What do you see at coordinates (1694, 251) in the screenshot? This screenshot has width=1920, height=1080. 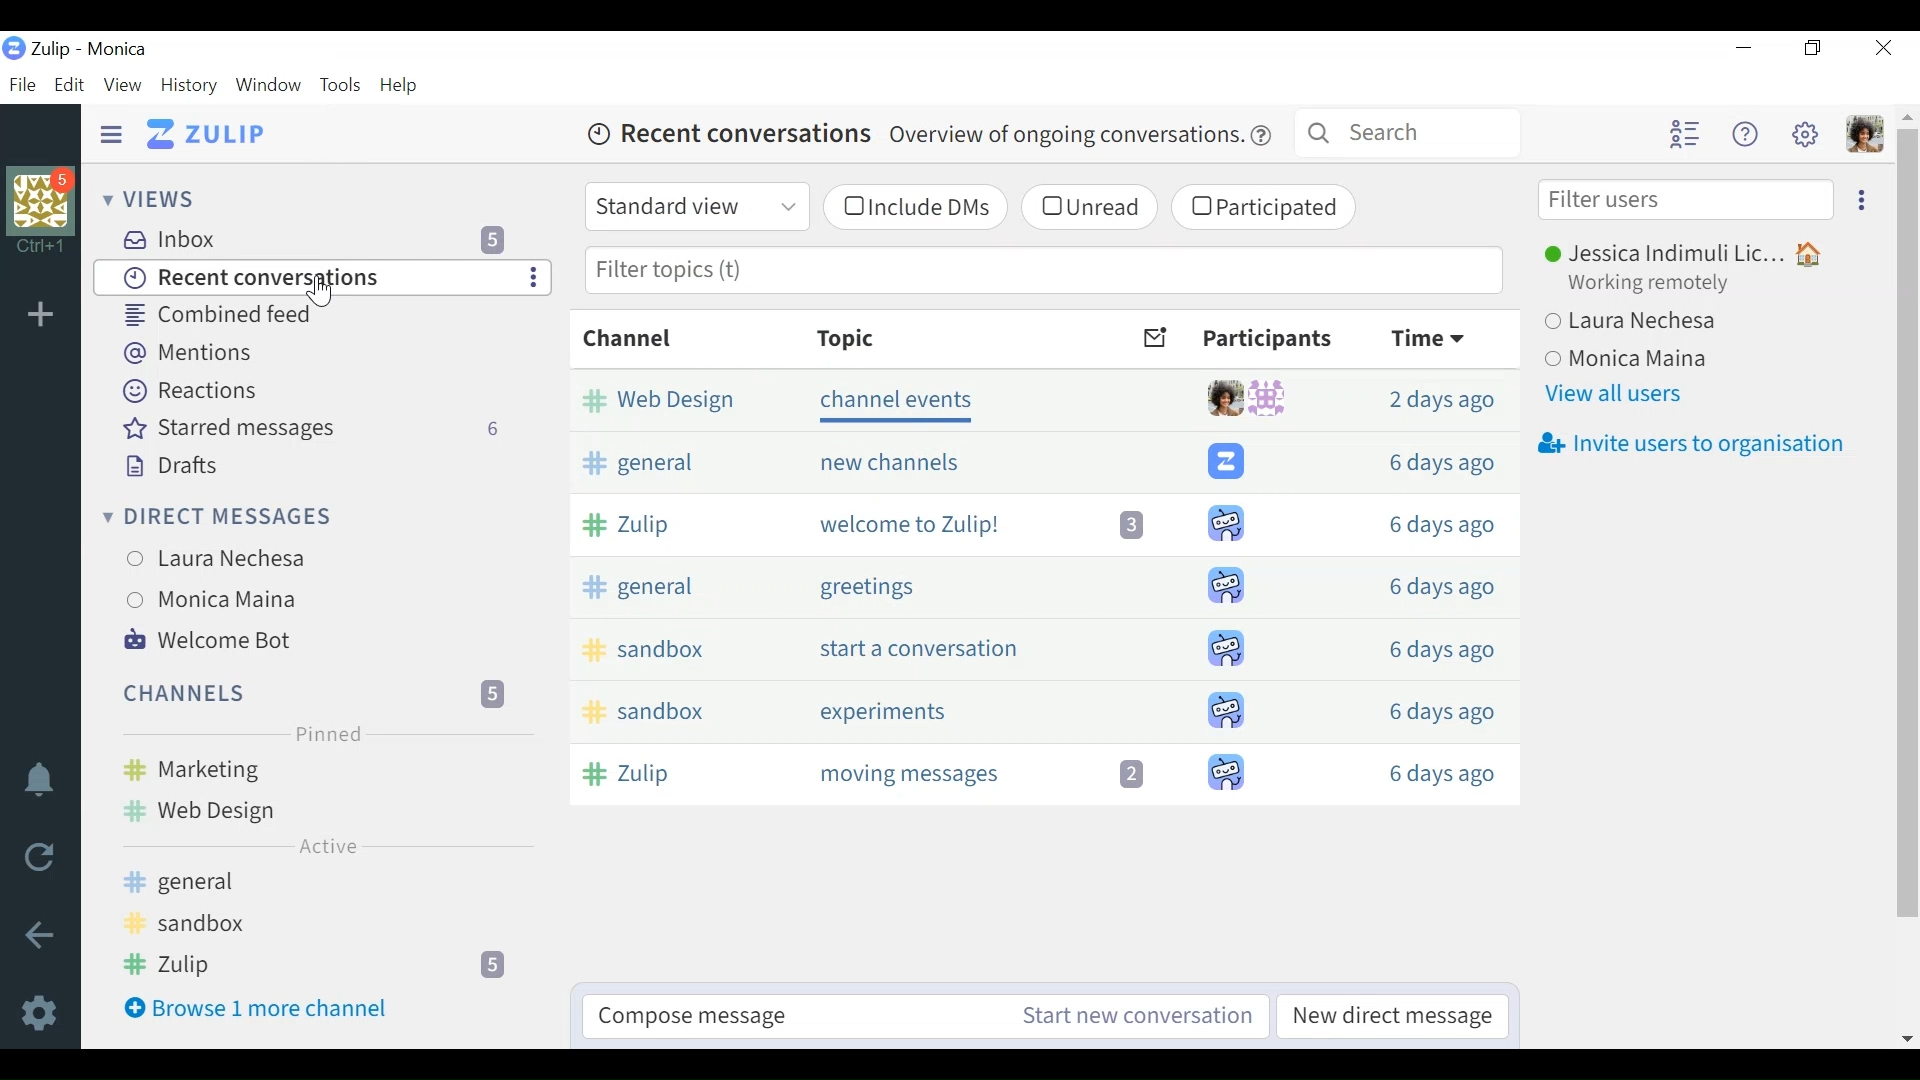 I see `Jessica Indimuli Lic...` at bounding box center [1694, 251].